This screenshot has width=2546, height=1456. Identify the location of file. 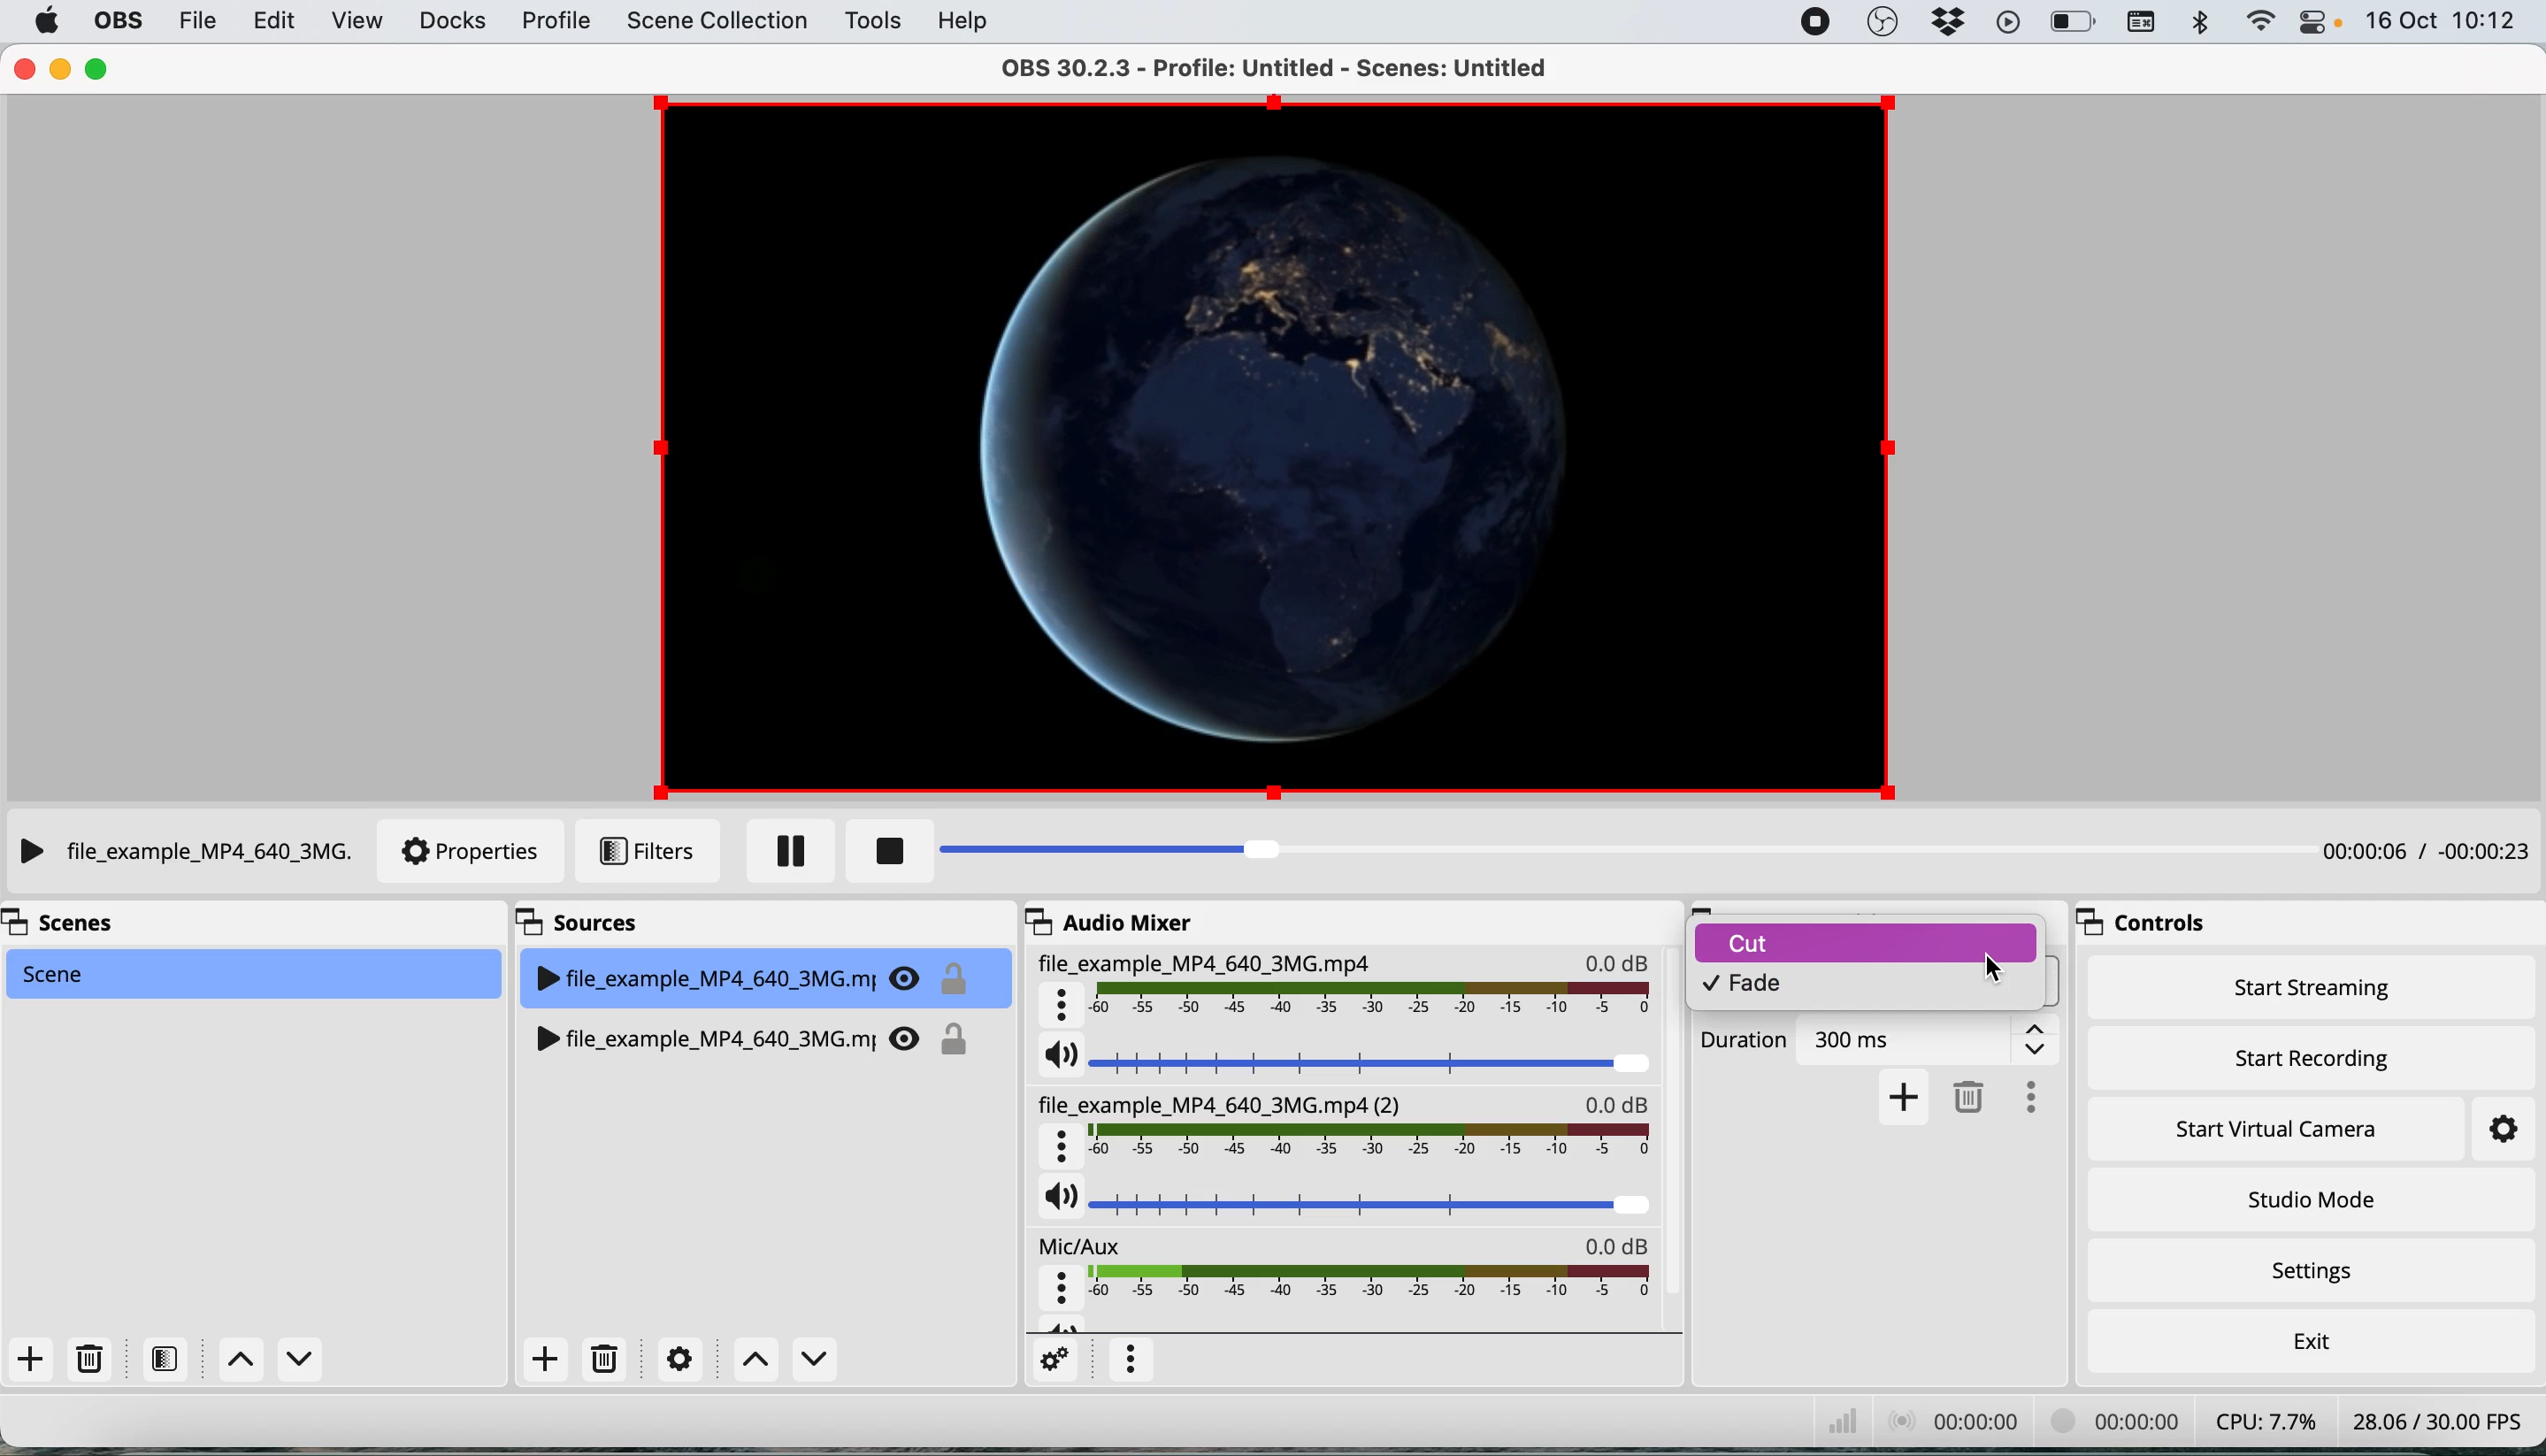
(204, 20).